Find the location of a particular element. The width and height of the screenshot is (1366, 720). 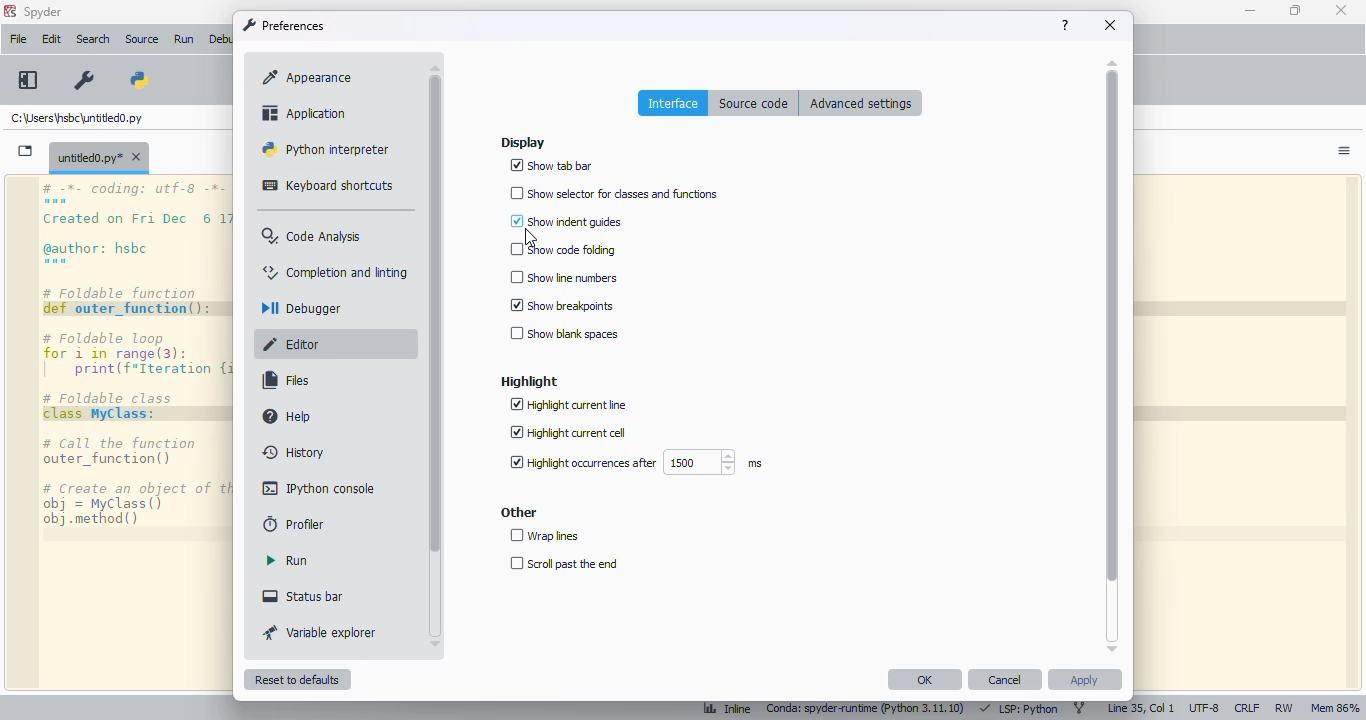

preferences is located at coordinates (283, 25).